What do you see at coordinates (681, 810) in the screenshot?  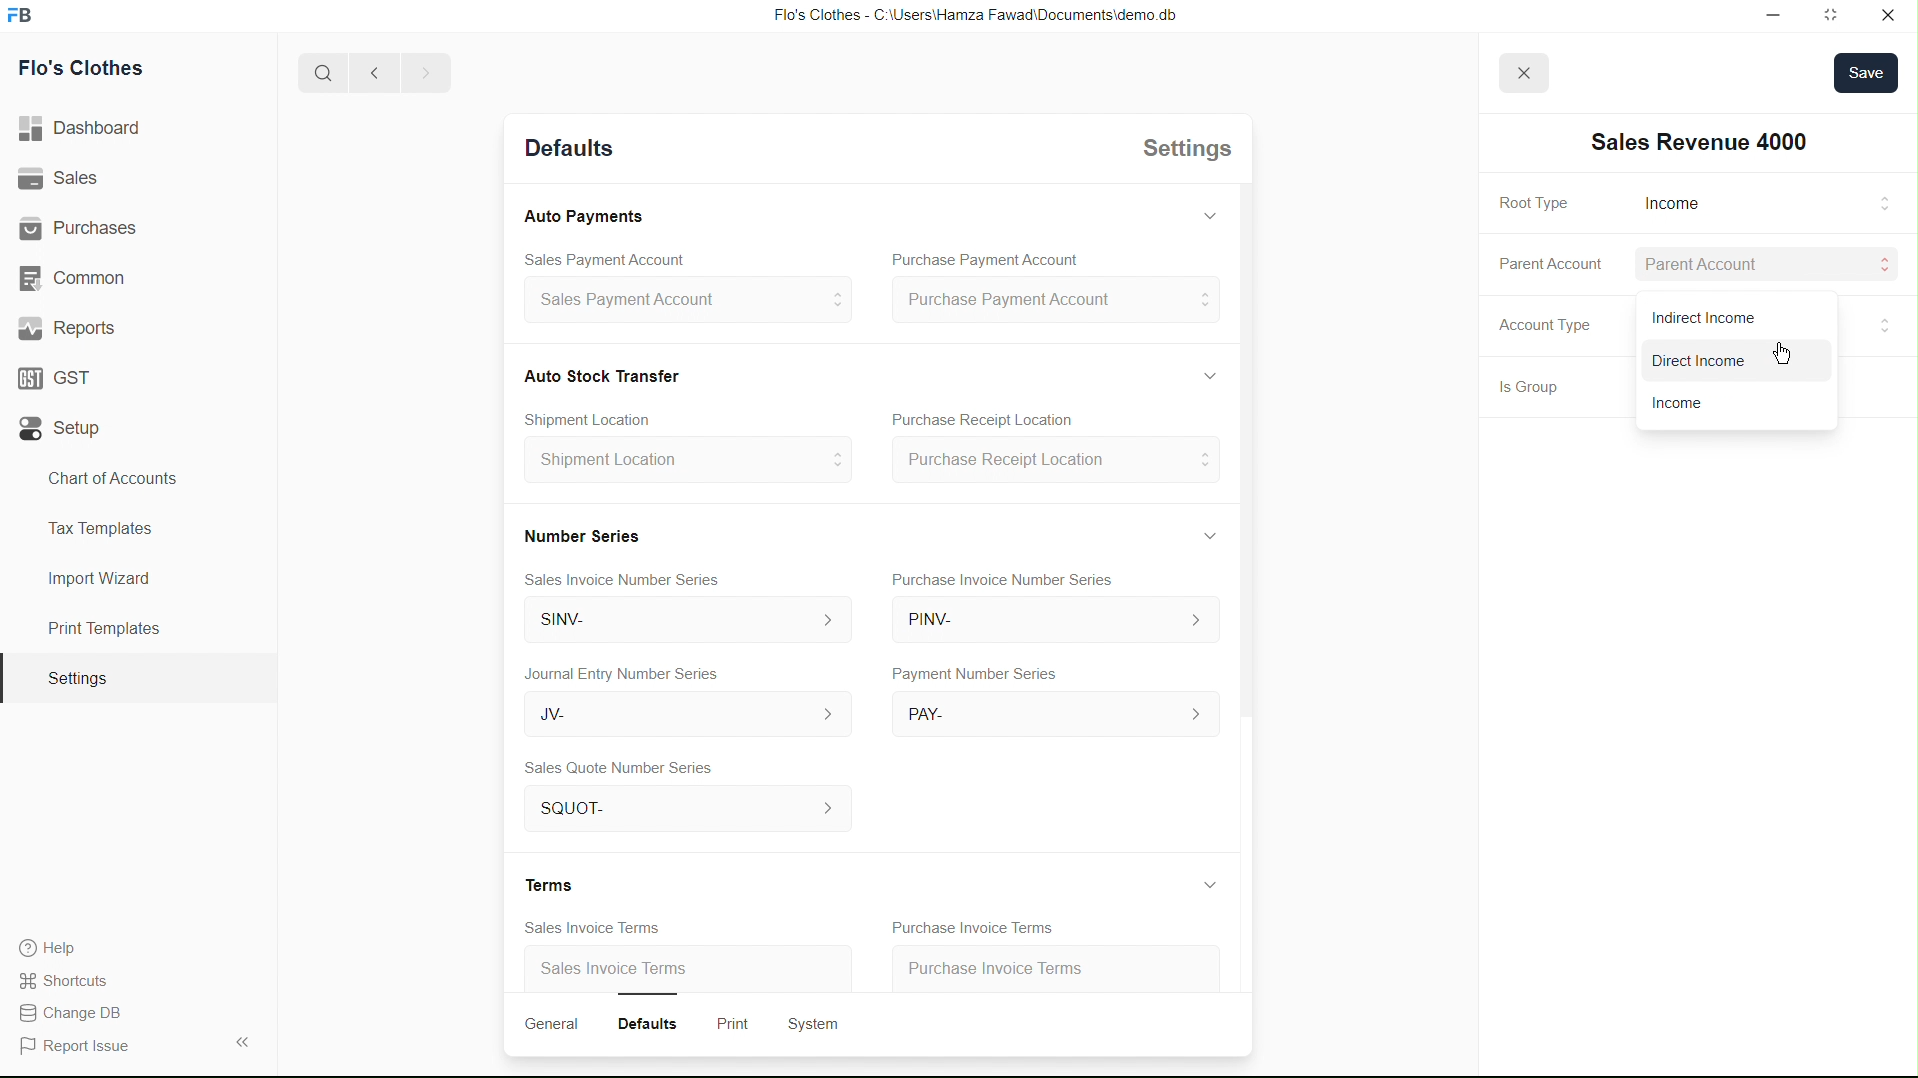 I see `SQuOT- >` at bounding box center [681, 810].